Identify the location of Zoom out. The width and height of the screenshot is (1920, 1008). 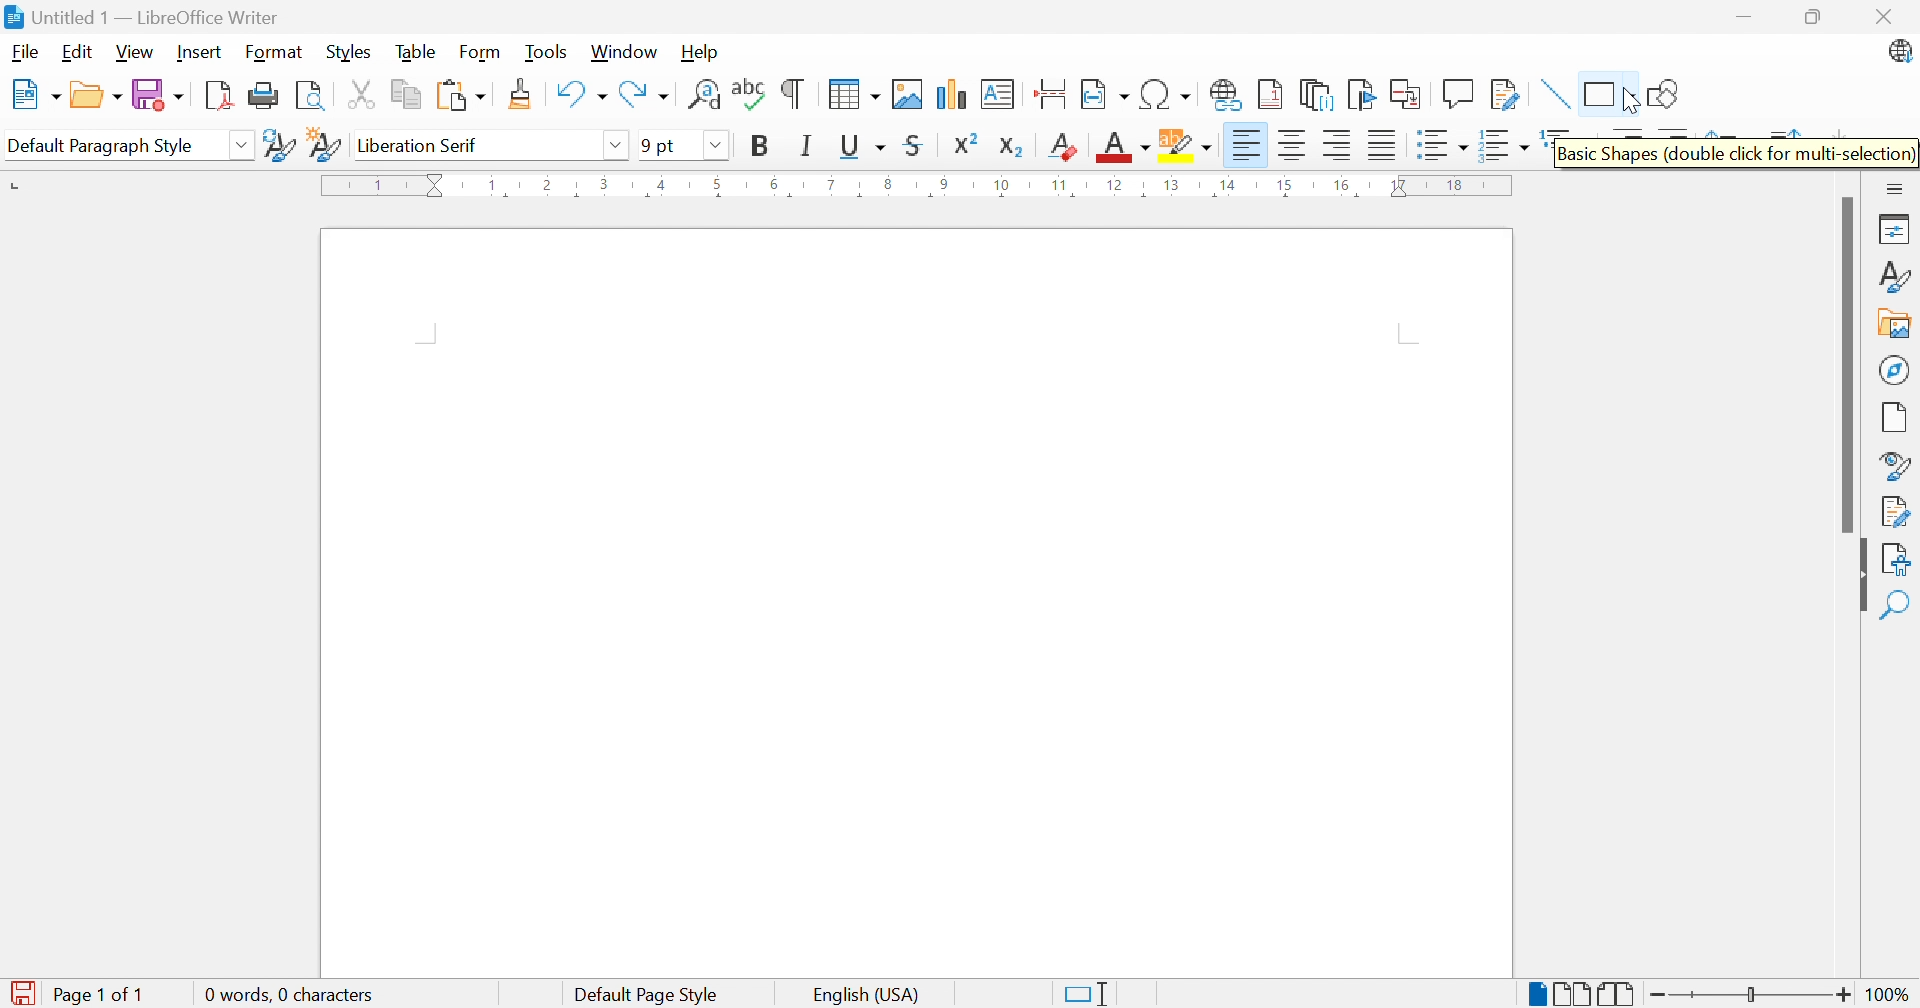
(1660, 997).